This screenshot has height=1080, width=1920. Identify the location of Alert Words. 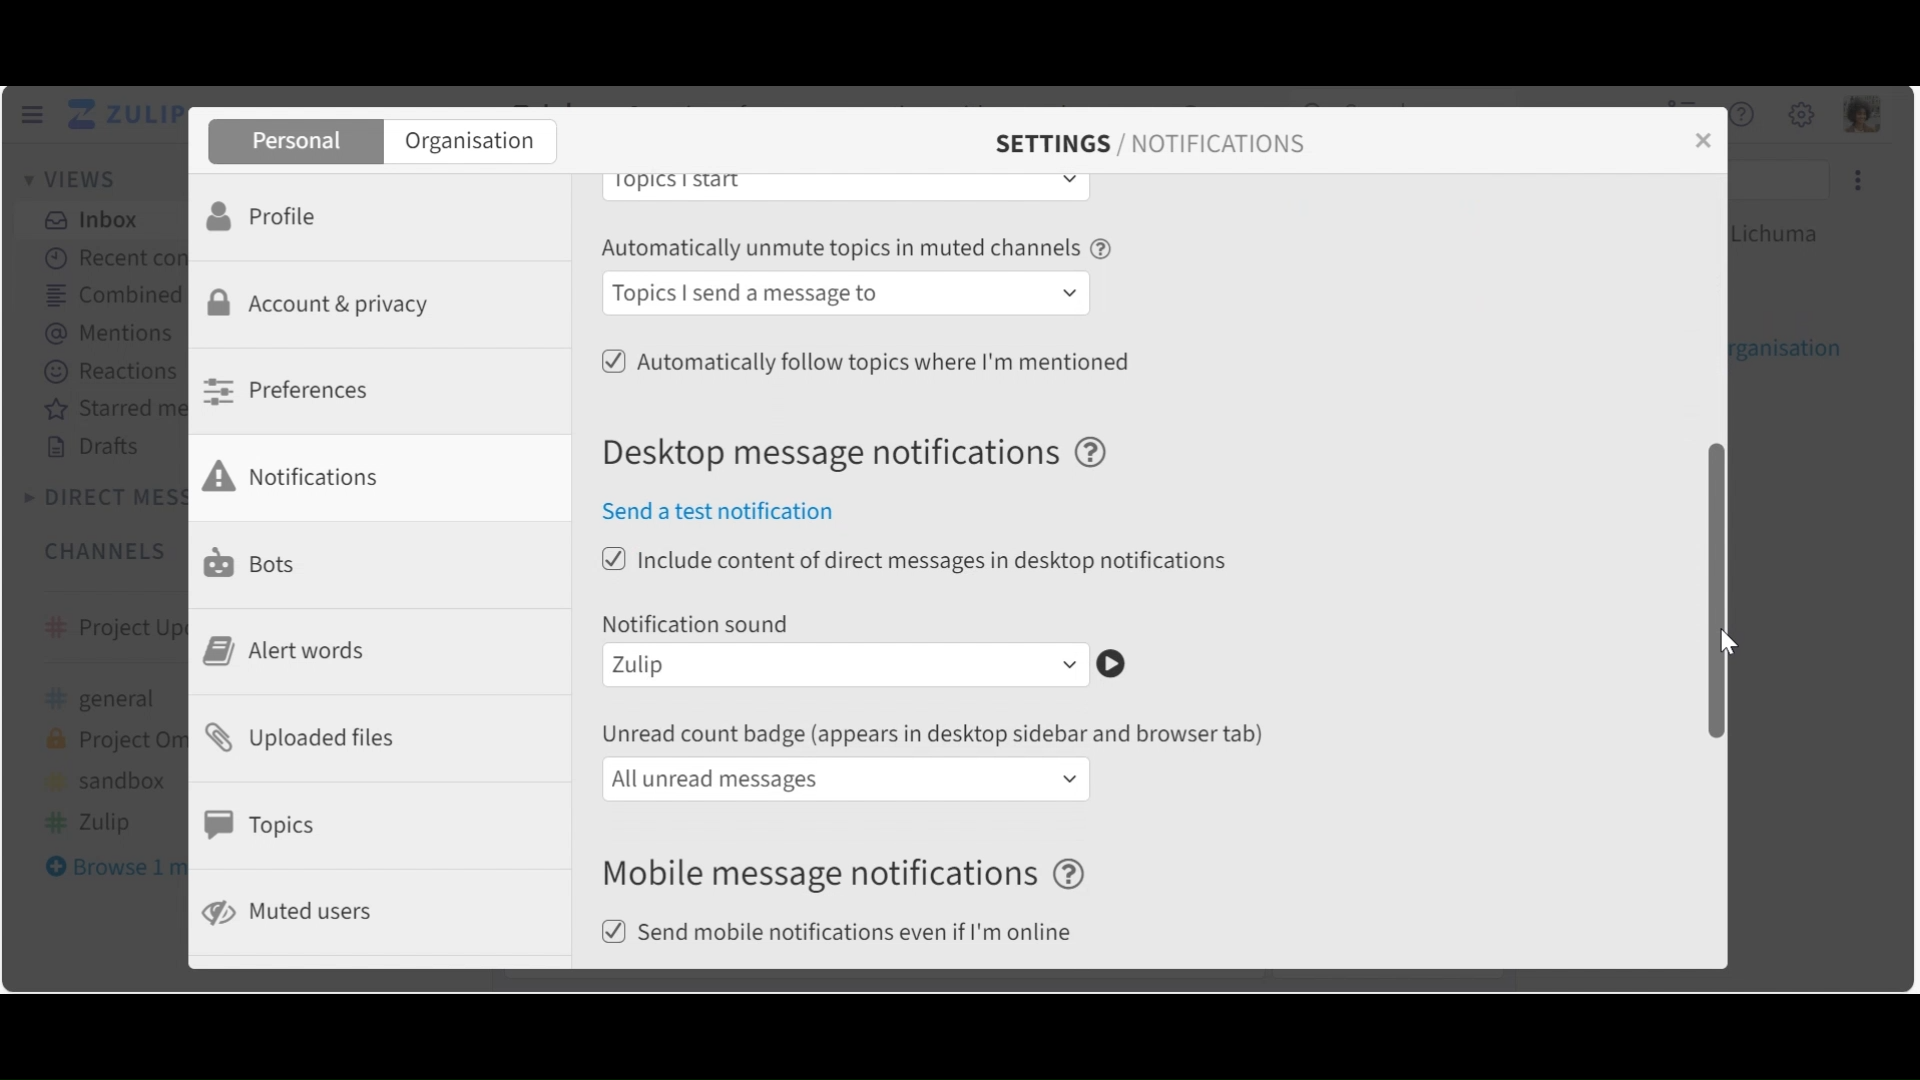
(292, 651).